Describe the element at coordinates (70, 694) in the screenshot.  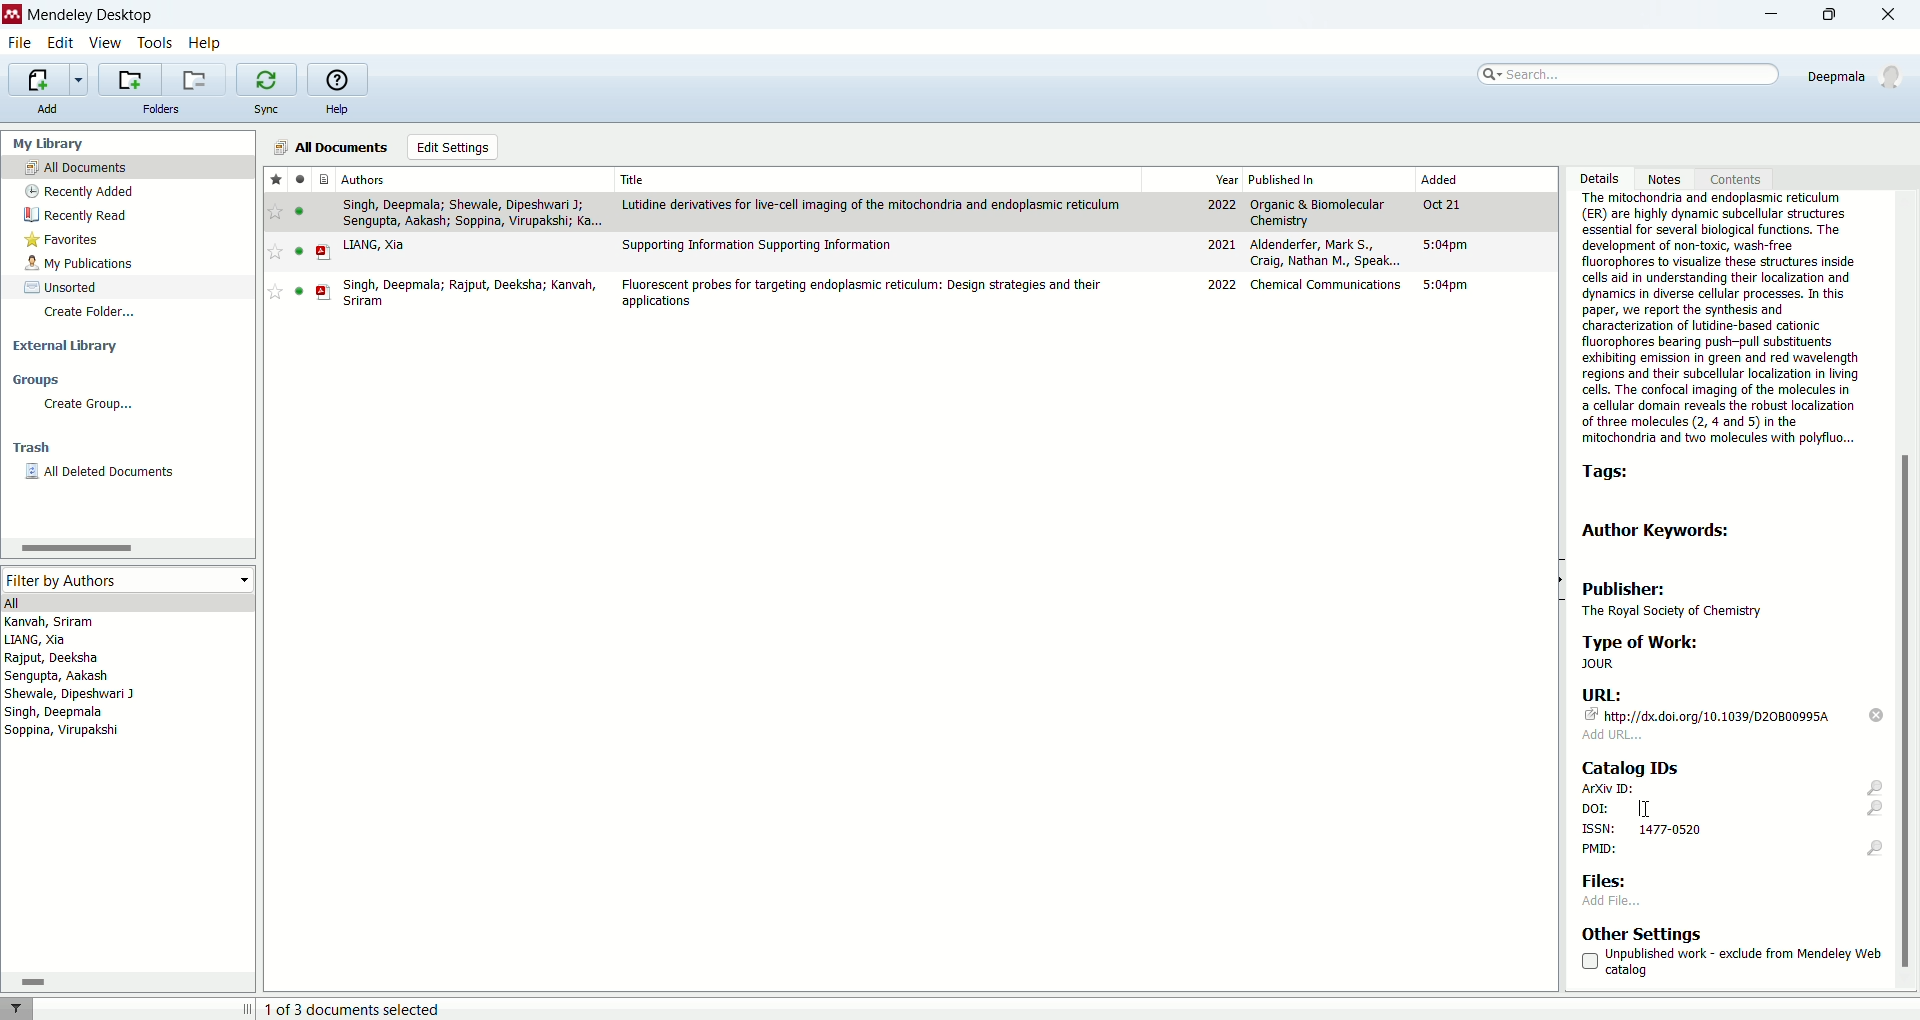
I see `shewale, dipeshwari J` at that location.